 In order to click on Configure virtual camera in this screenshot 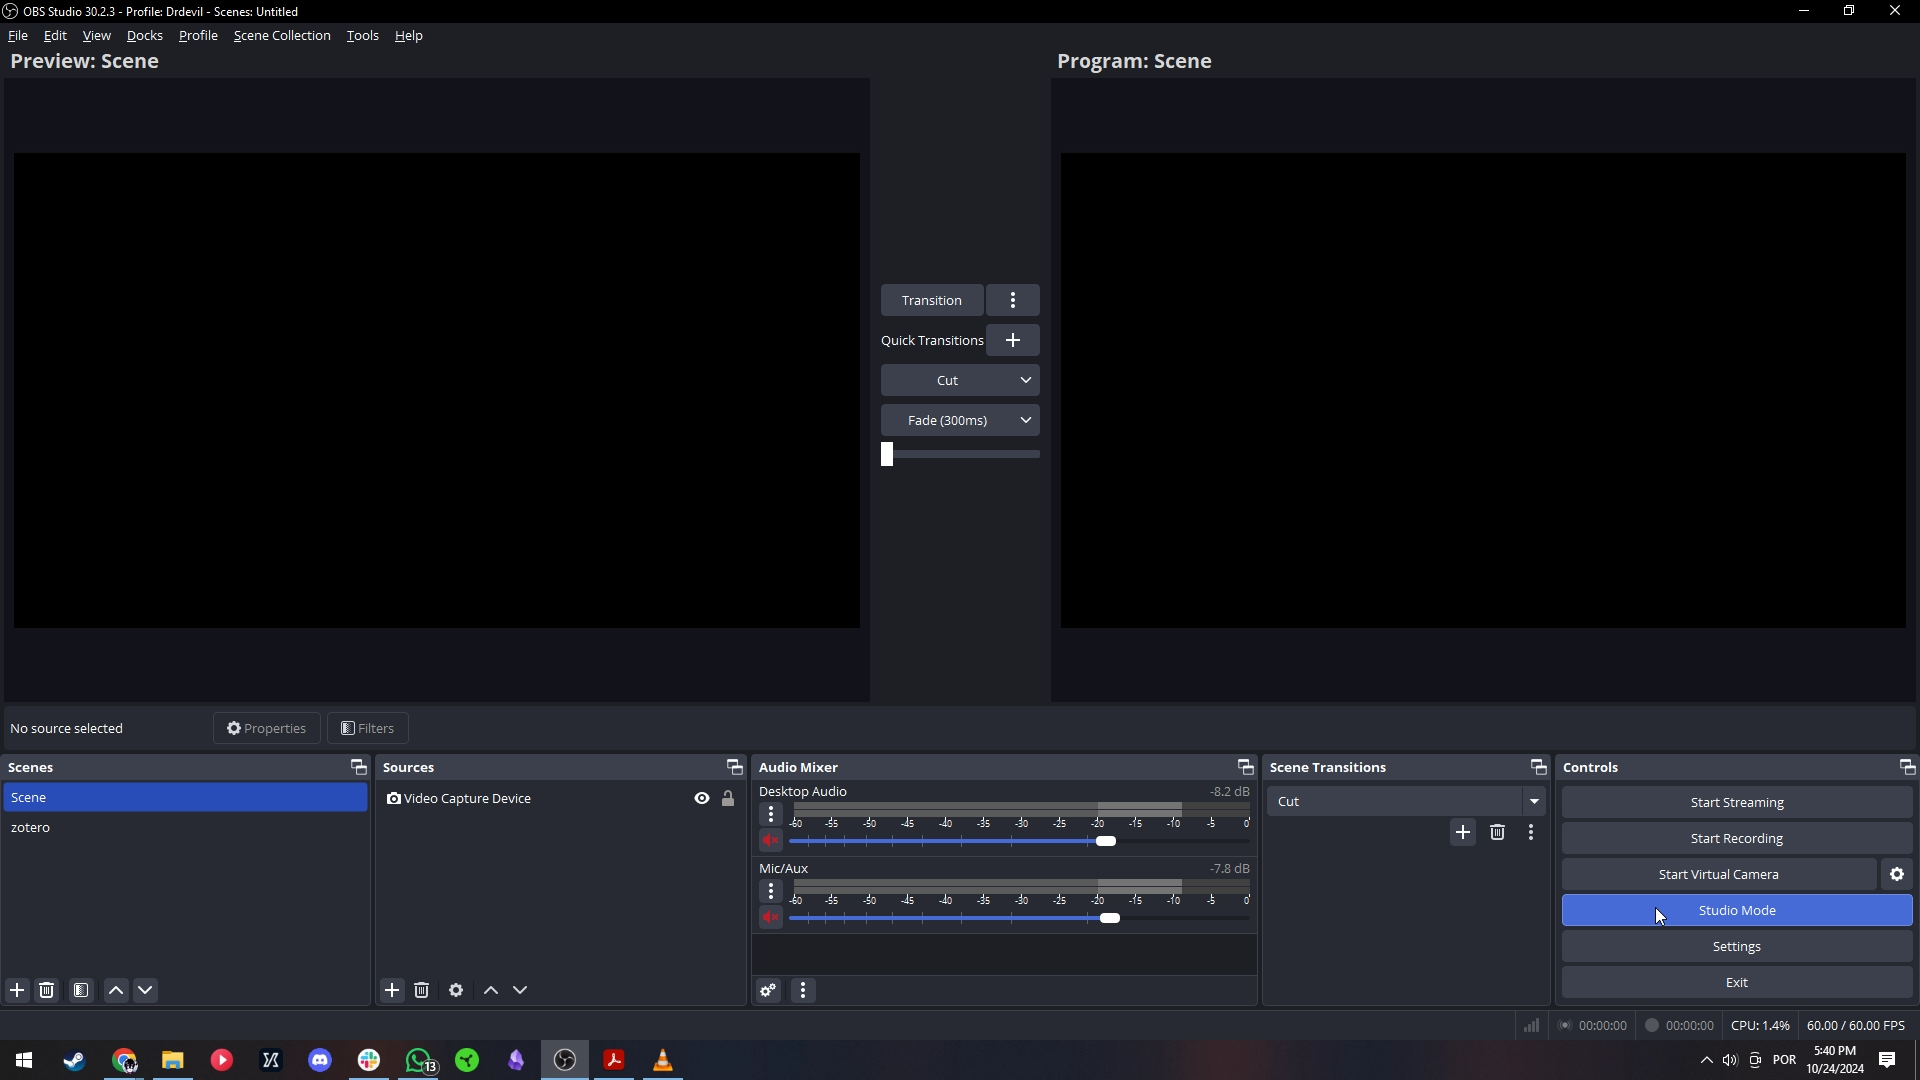, I will do `click(1897, 876)`.